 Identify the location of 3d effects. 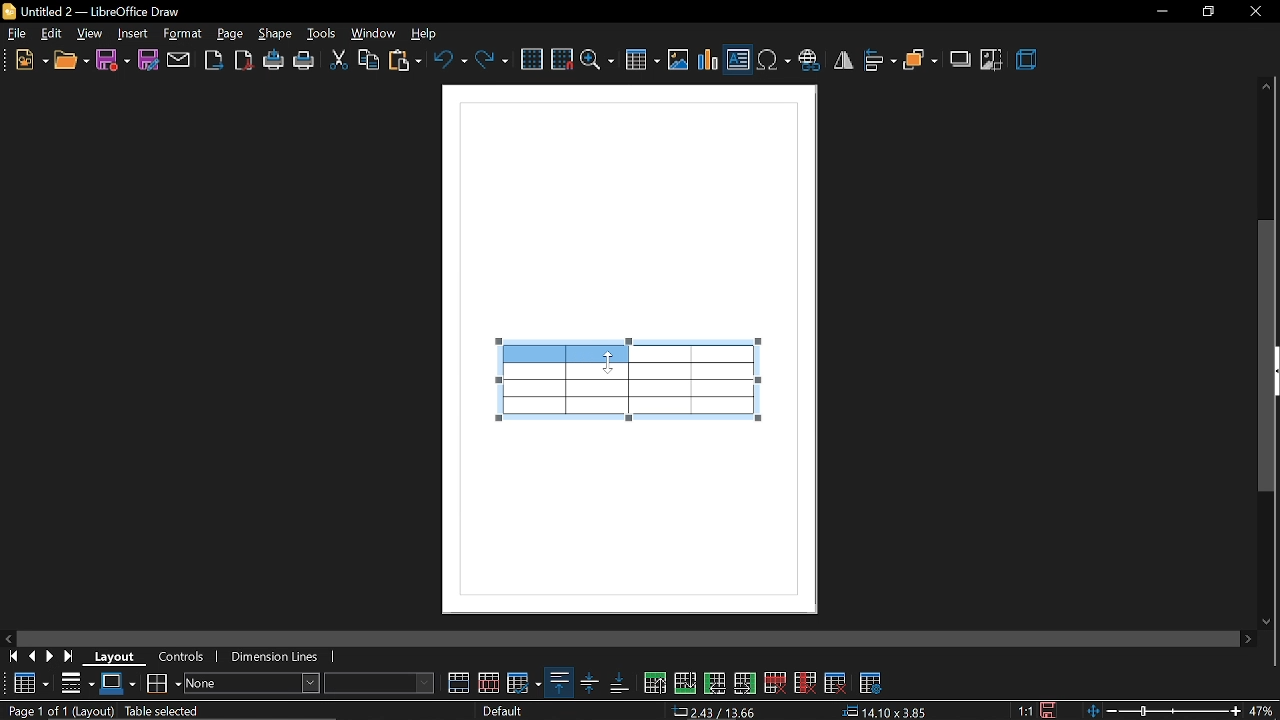
(1027, 60).